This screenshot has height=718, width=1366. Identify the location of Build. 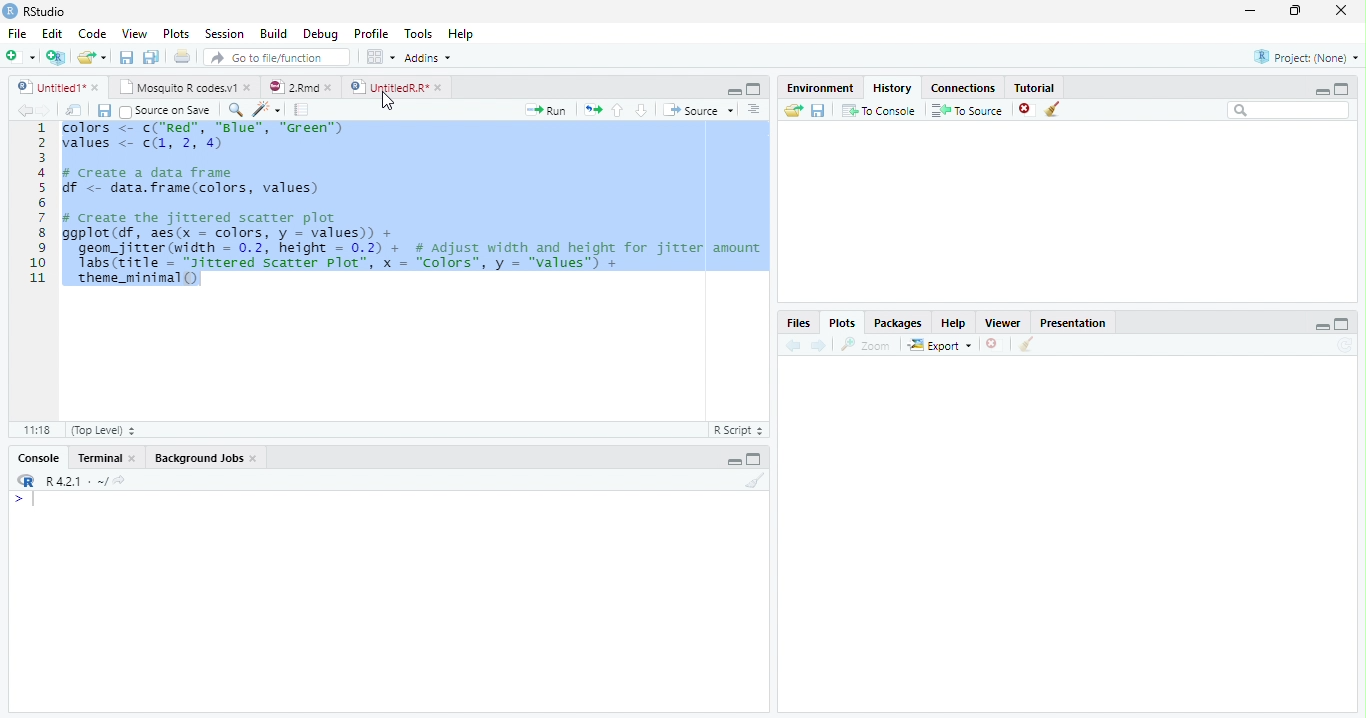
(272, 33).